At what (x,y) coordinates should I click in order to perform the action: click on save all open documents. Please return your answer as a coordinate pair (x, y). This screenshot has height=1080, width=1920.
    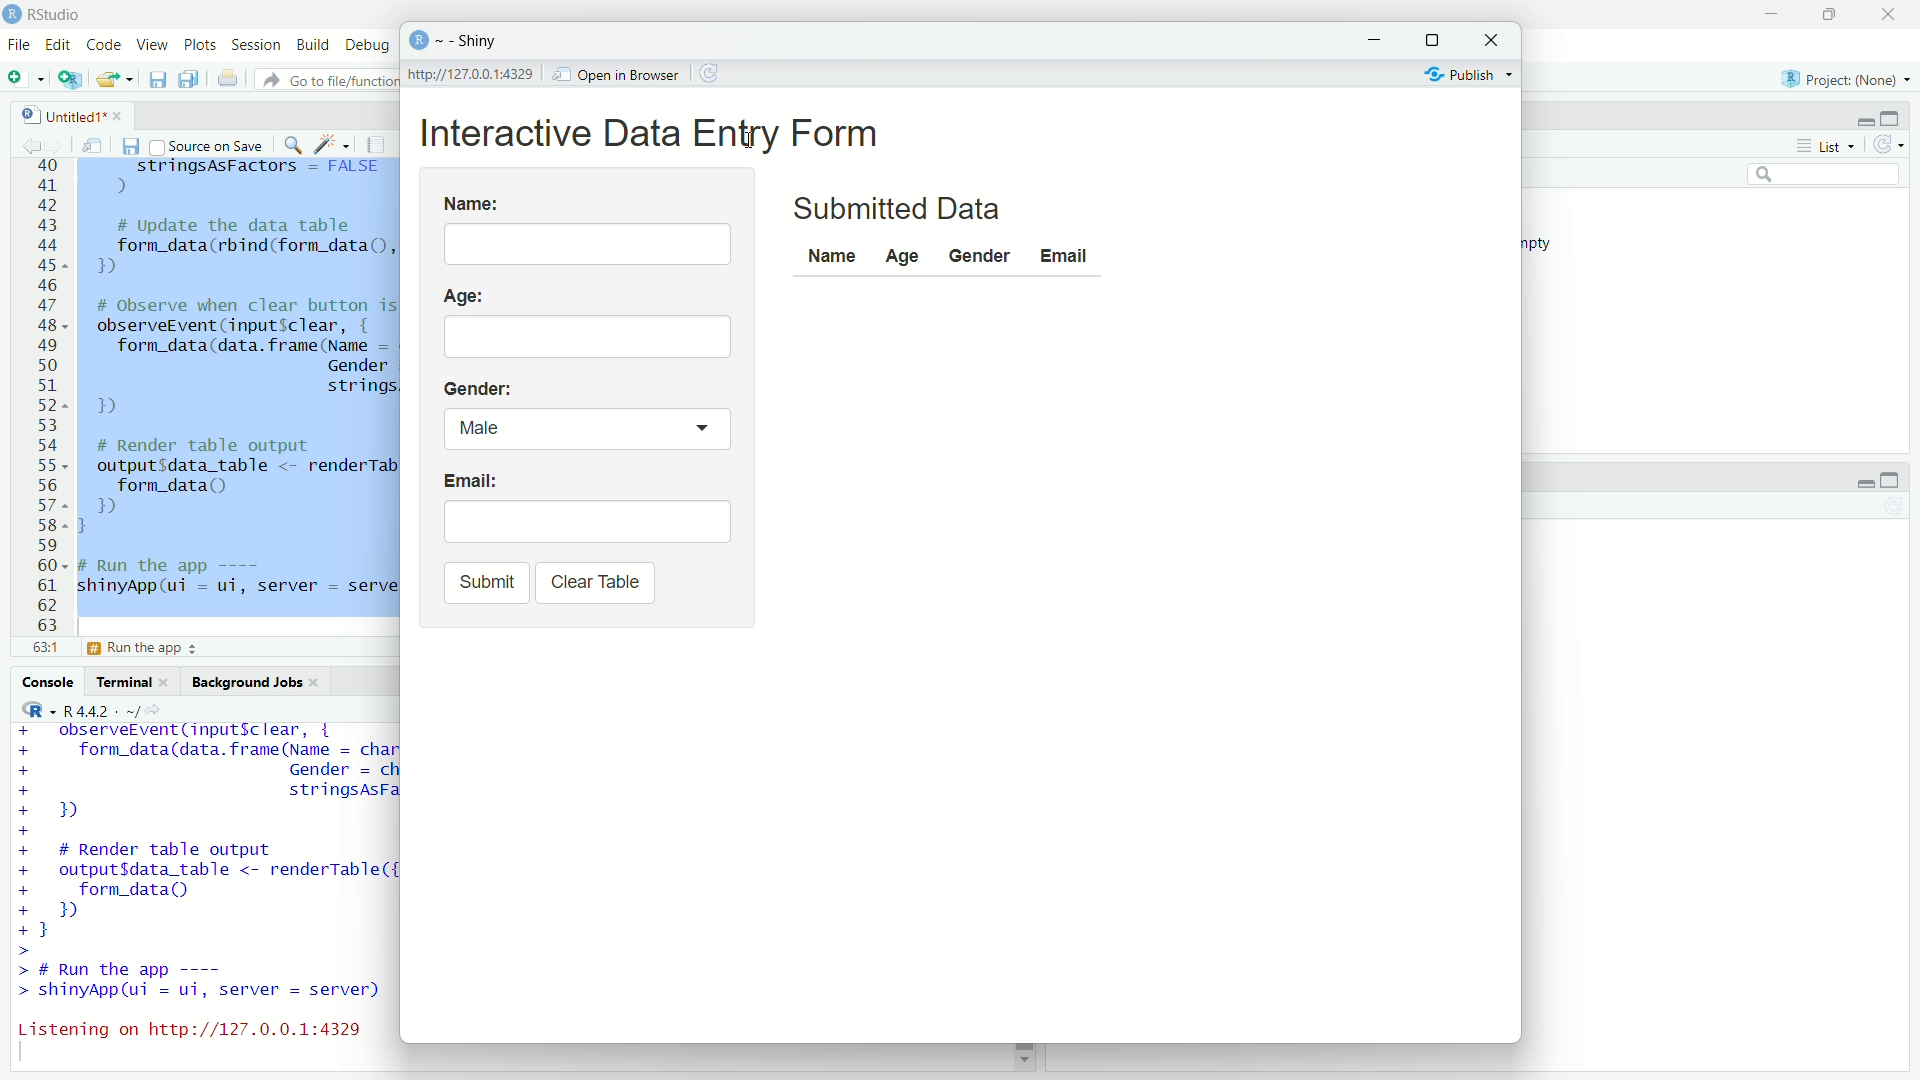
    Looking at the image, I should click on (189, 79).